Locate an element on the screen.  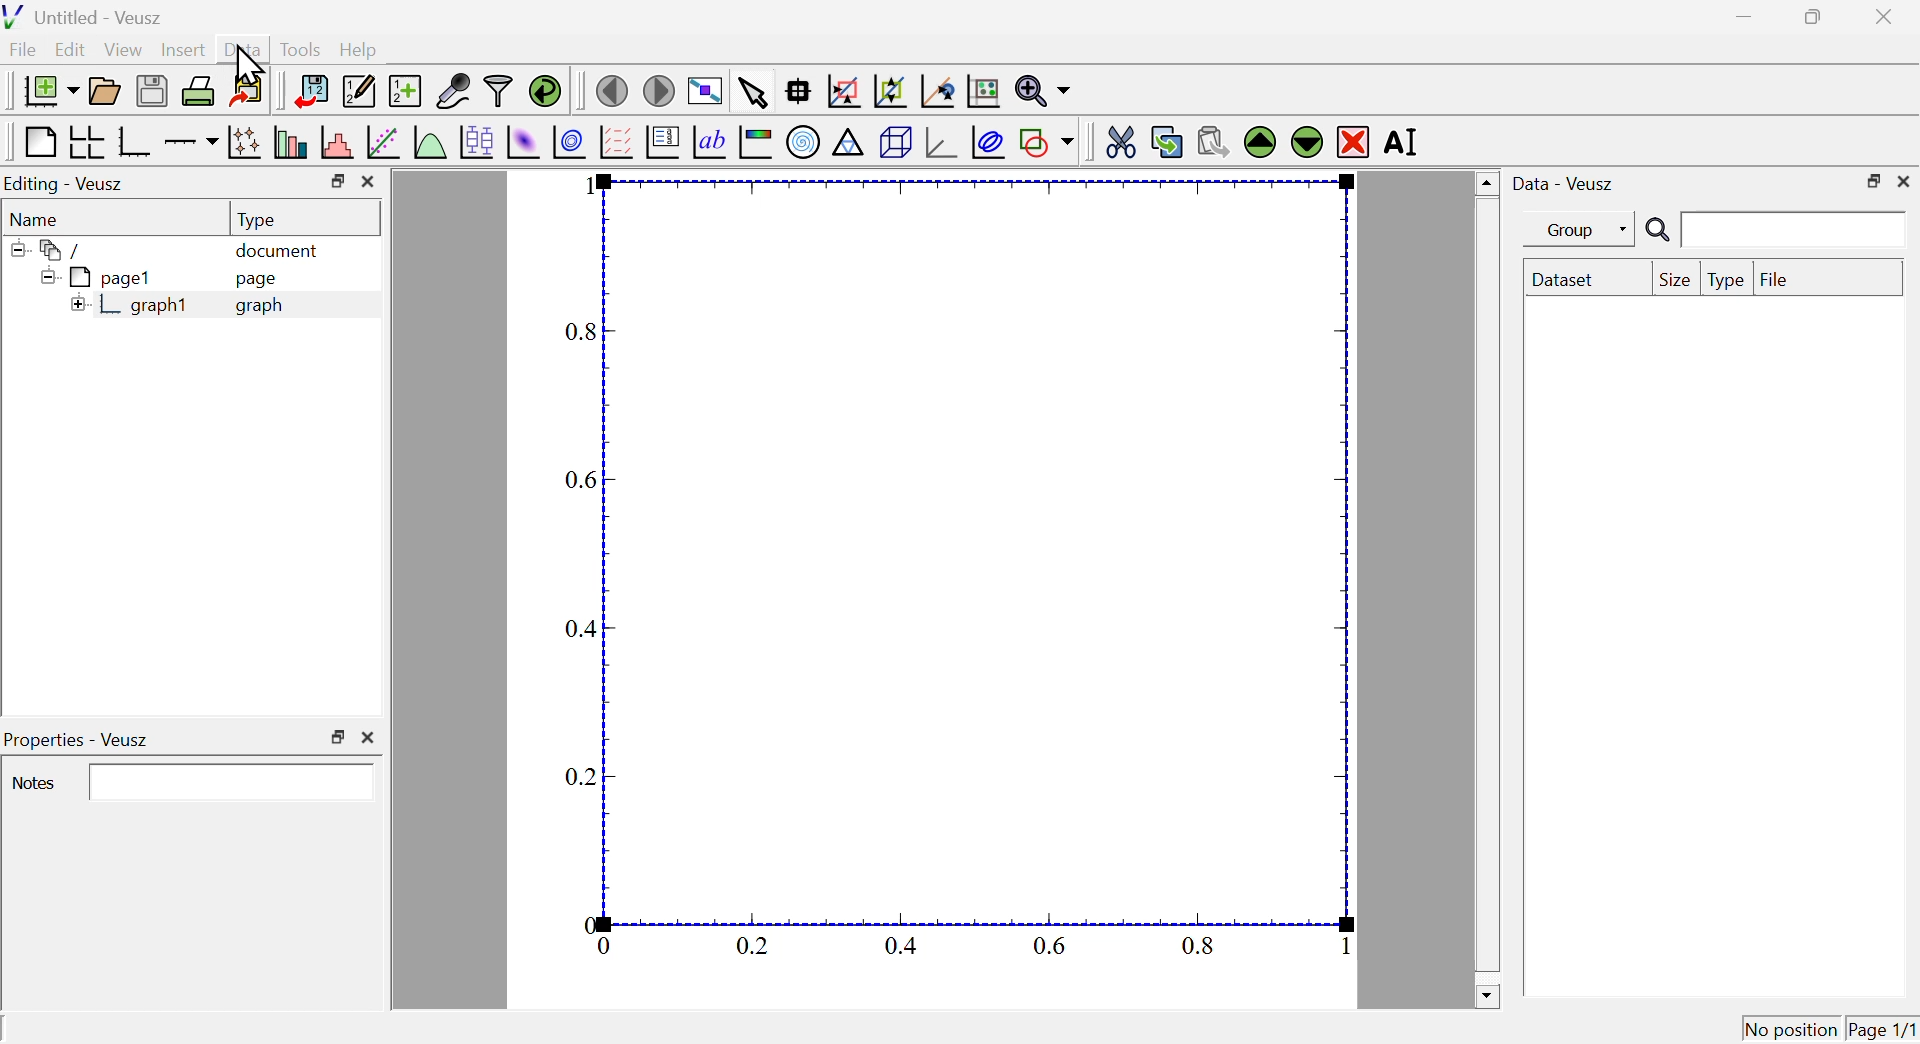
move to the previous page is located at coordinates (611, 89).